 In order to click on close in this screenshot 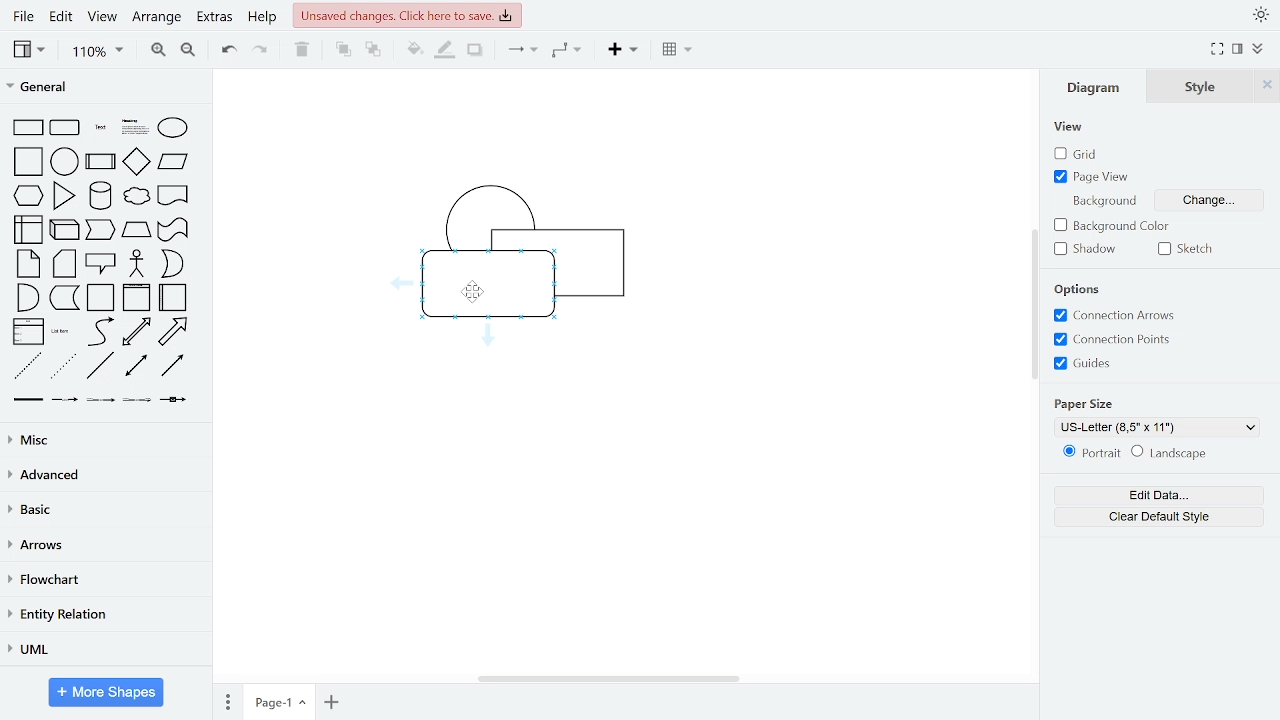, I will do `click(1270, 86)`.